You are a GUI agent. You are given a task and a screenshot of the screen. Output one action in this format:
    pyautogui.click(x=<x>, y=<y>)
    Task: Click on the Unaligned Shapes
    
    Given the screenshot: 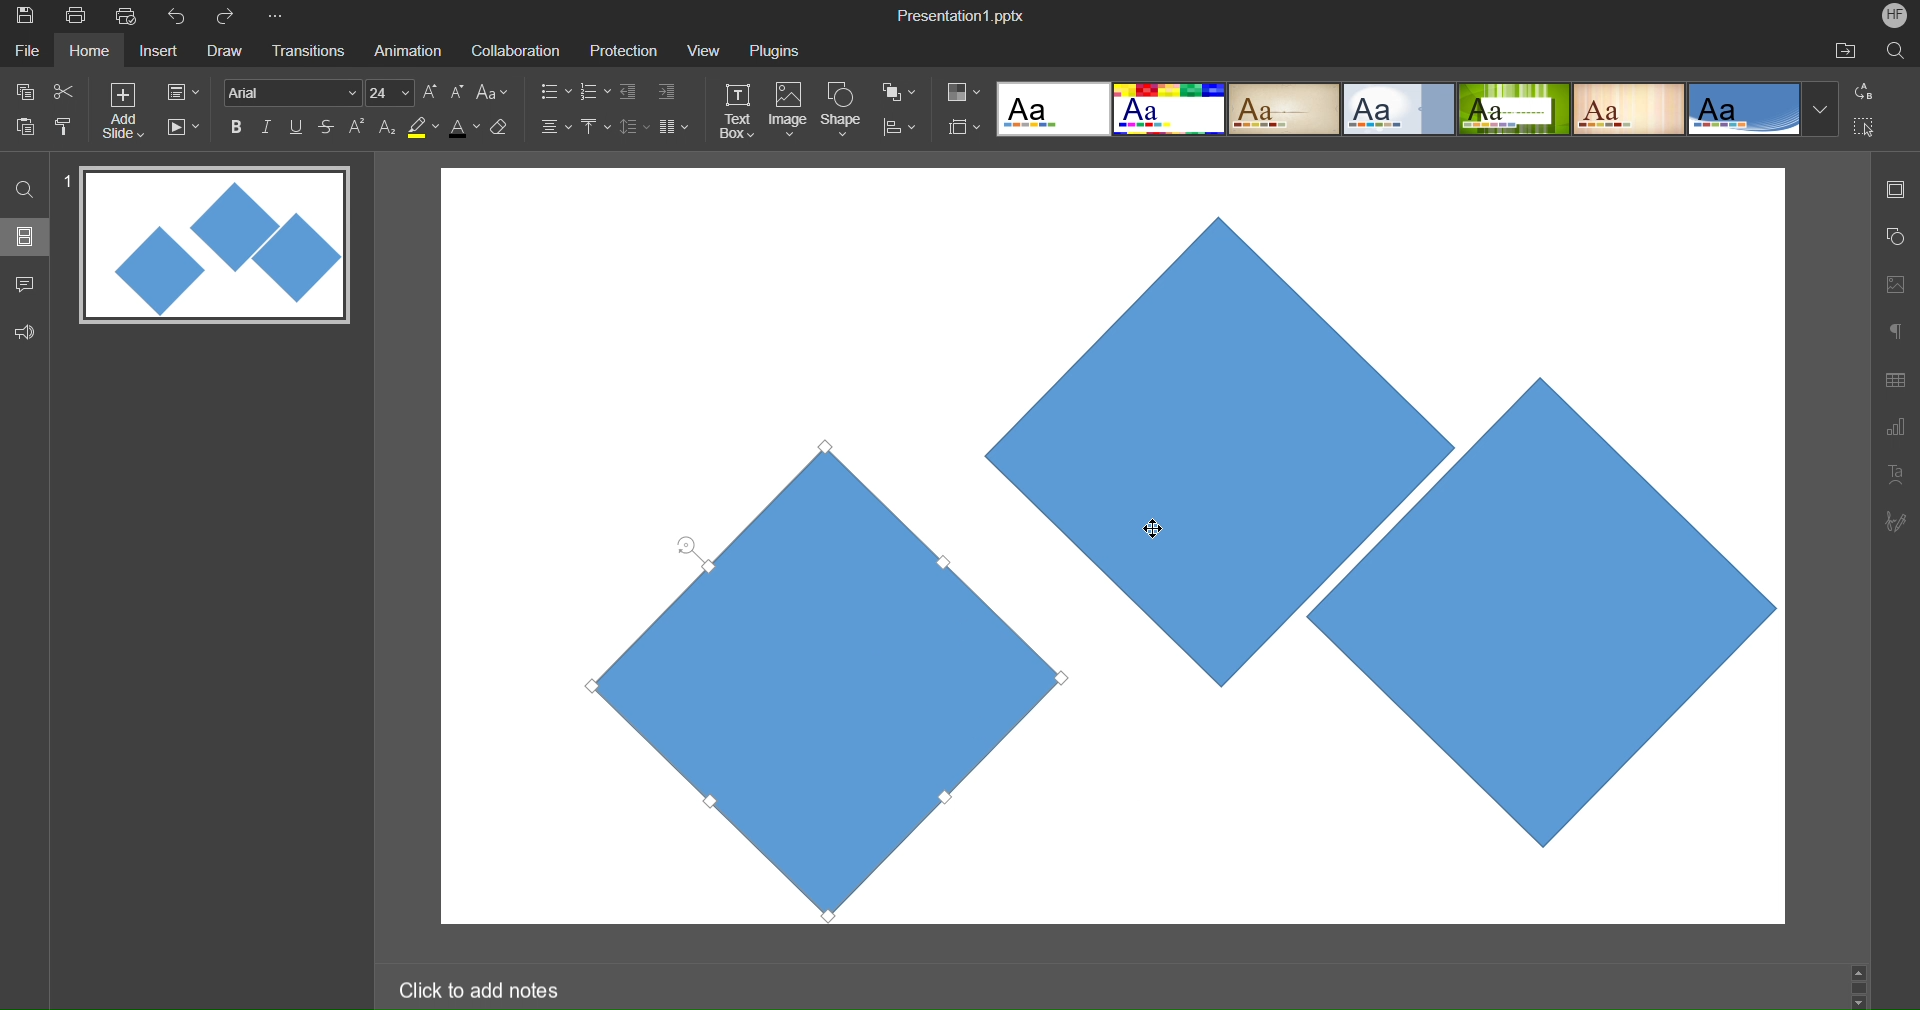 What is the action you would take?
    pyautogui.click(x=1457, y=545)
    